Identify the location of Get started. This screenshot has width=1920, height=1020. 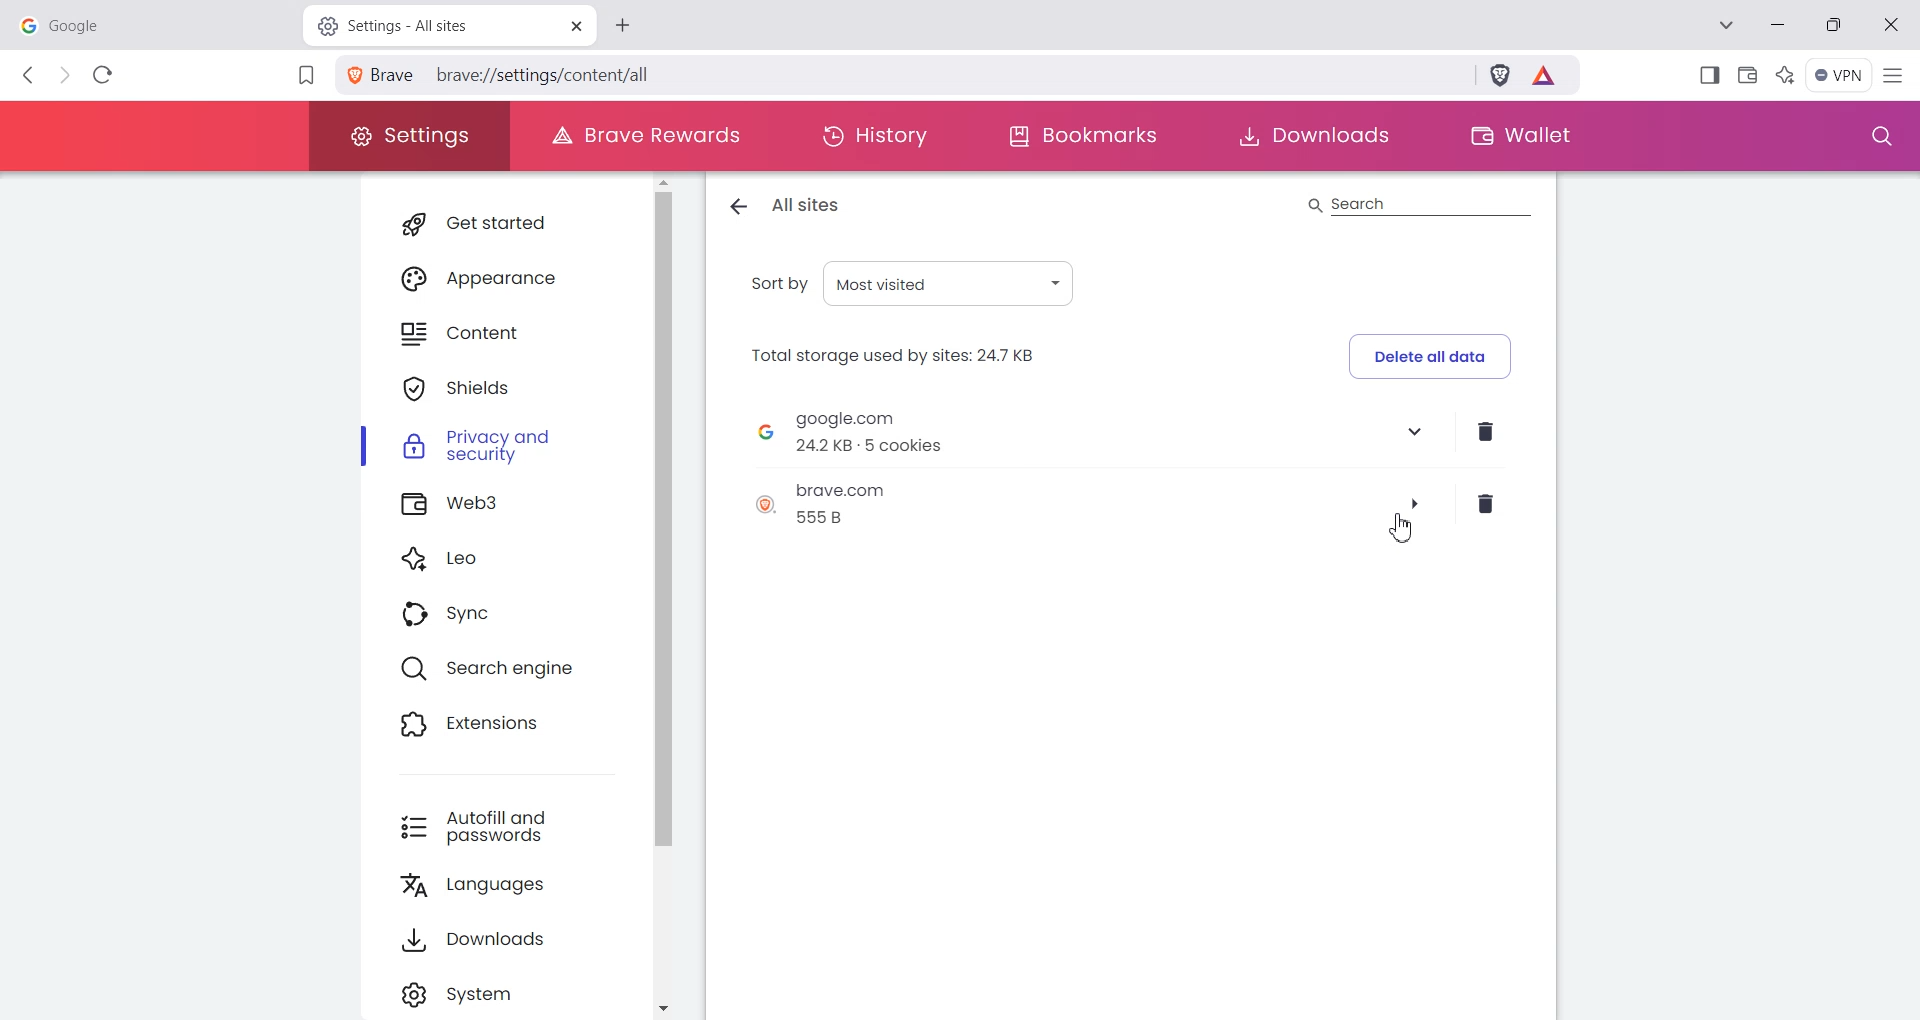
(491, 223).